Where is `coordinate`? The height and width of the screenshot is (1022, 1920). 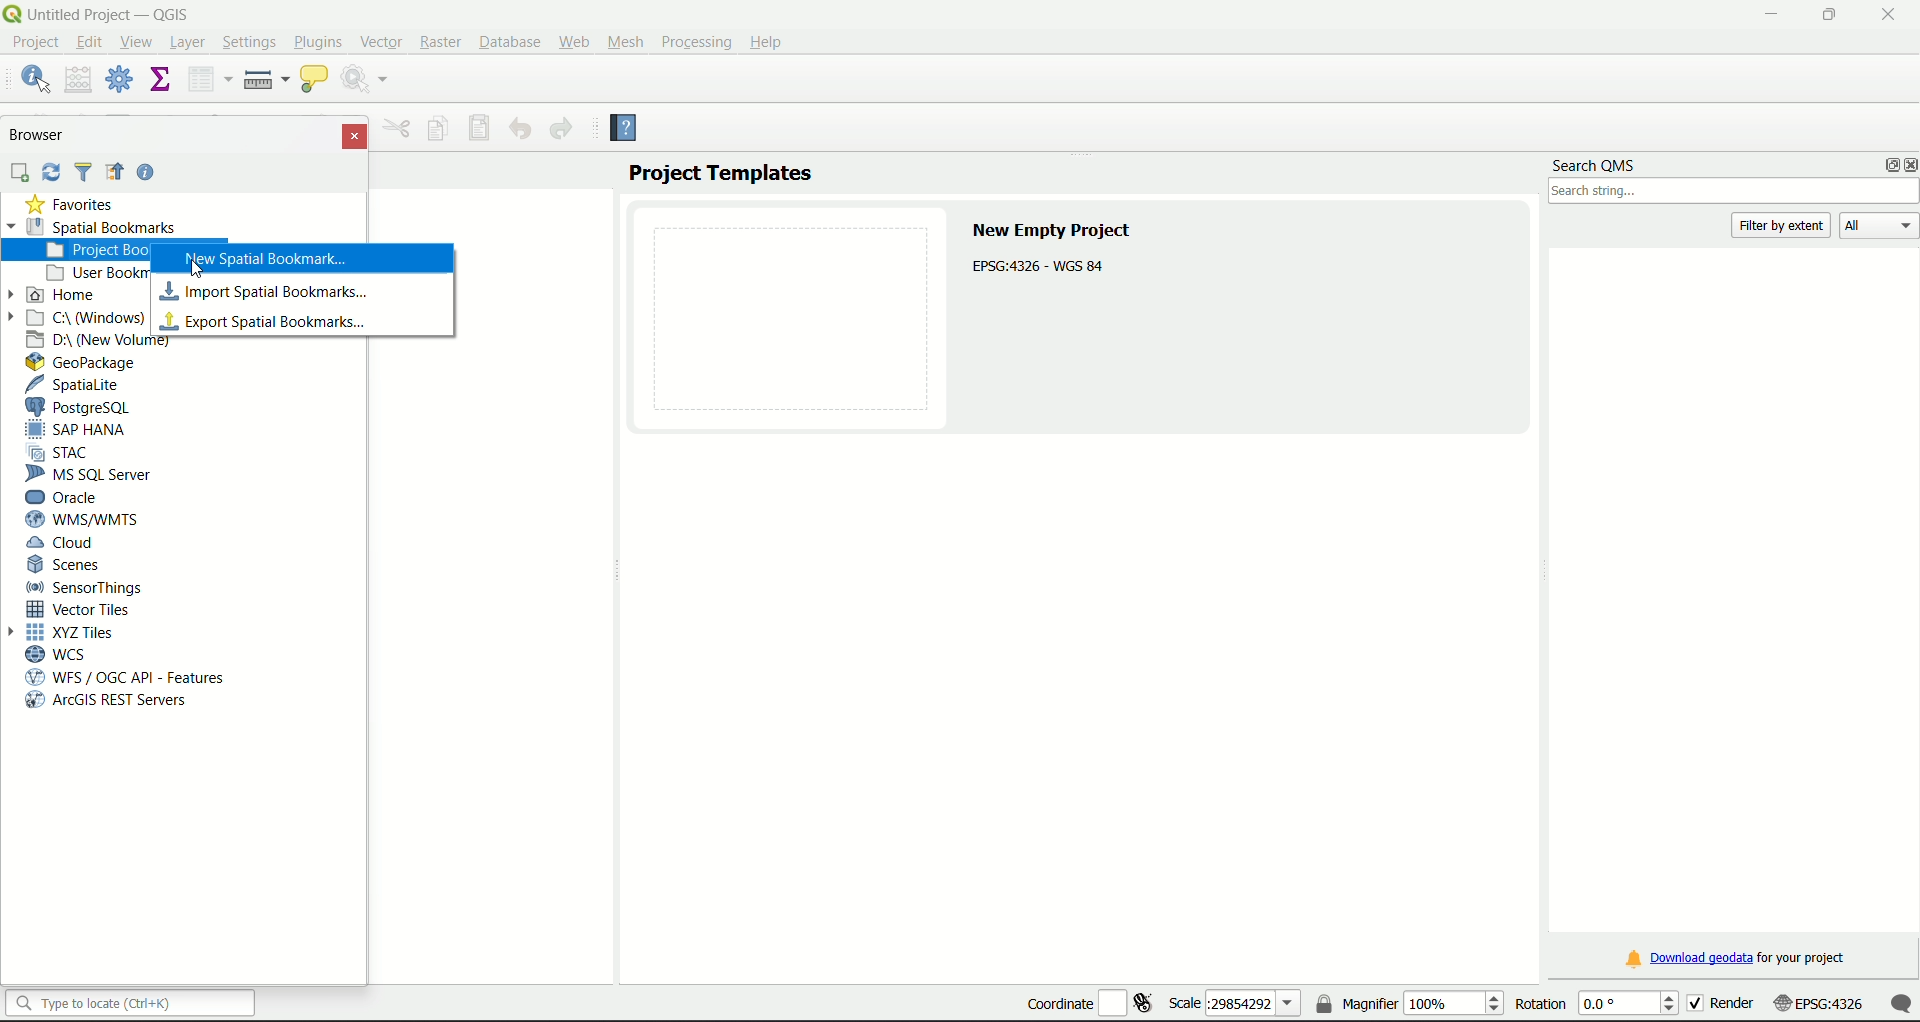
coordinate is located at coordinates (1088, 999).